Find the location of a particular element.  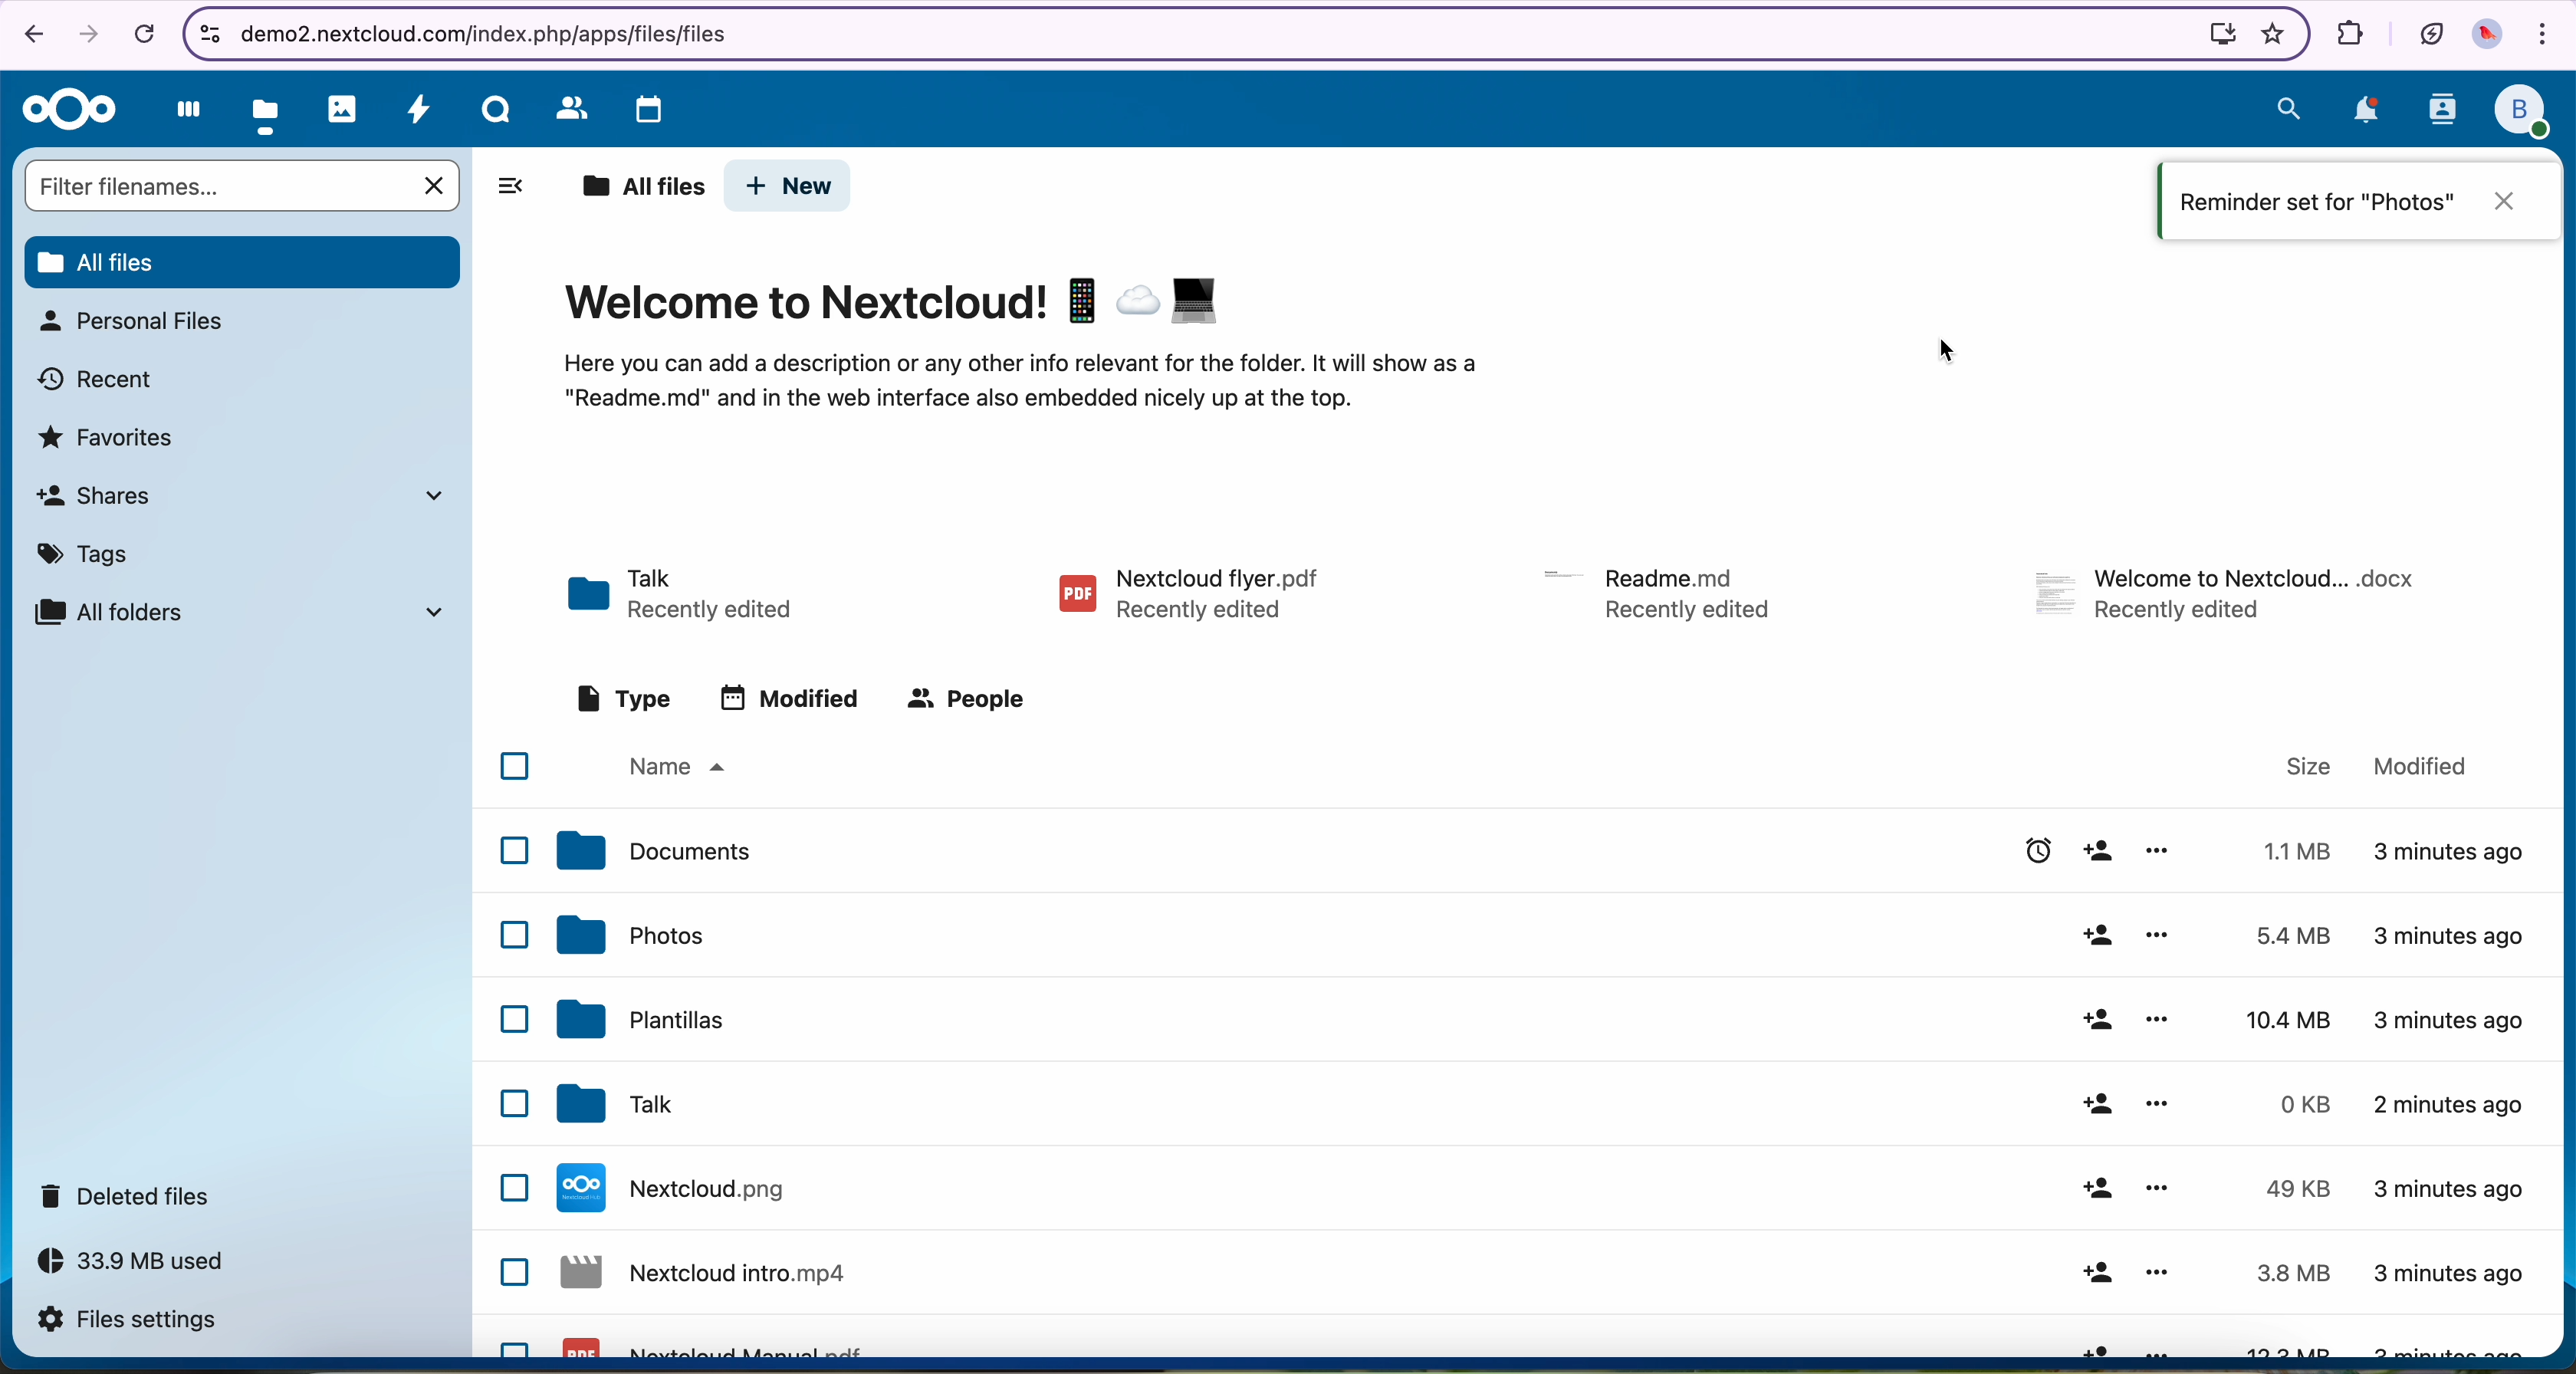

share is located at coordinates (2094, 1019).